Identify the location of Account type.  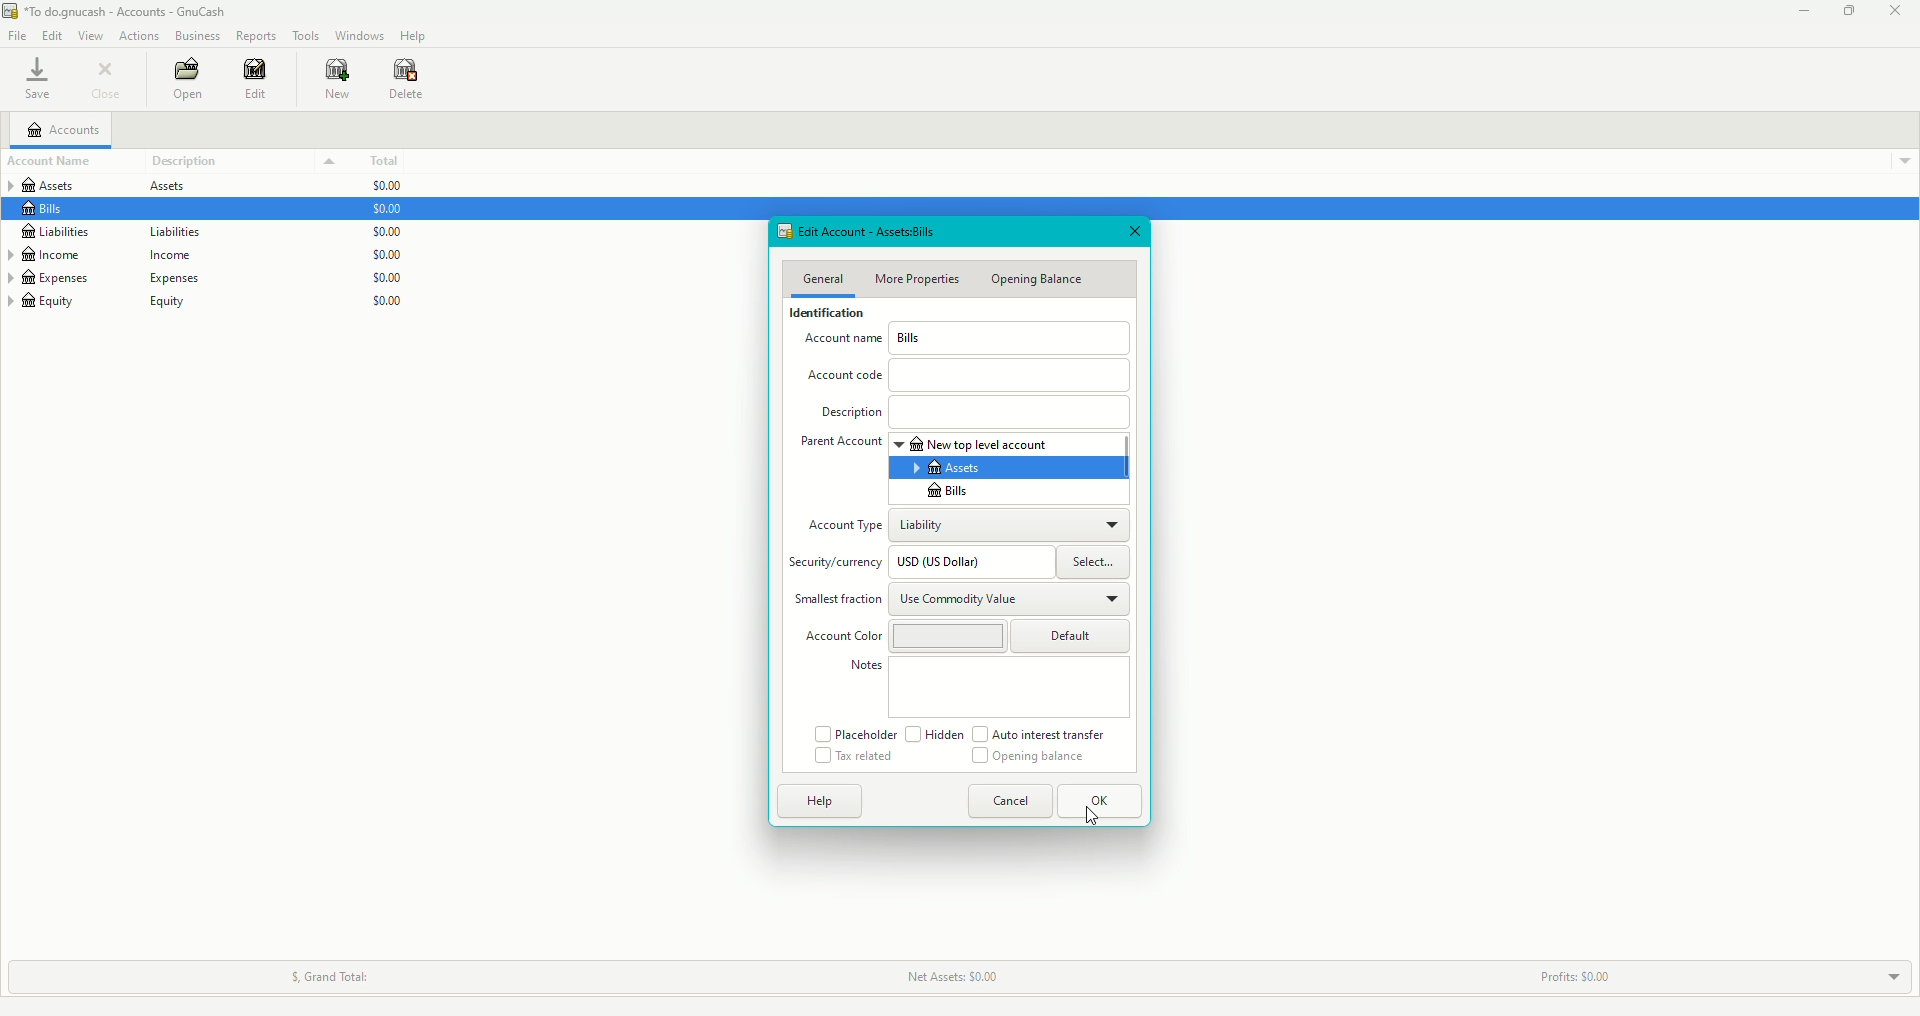
(841, 527).